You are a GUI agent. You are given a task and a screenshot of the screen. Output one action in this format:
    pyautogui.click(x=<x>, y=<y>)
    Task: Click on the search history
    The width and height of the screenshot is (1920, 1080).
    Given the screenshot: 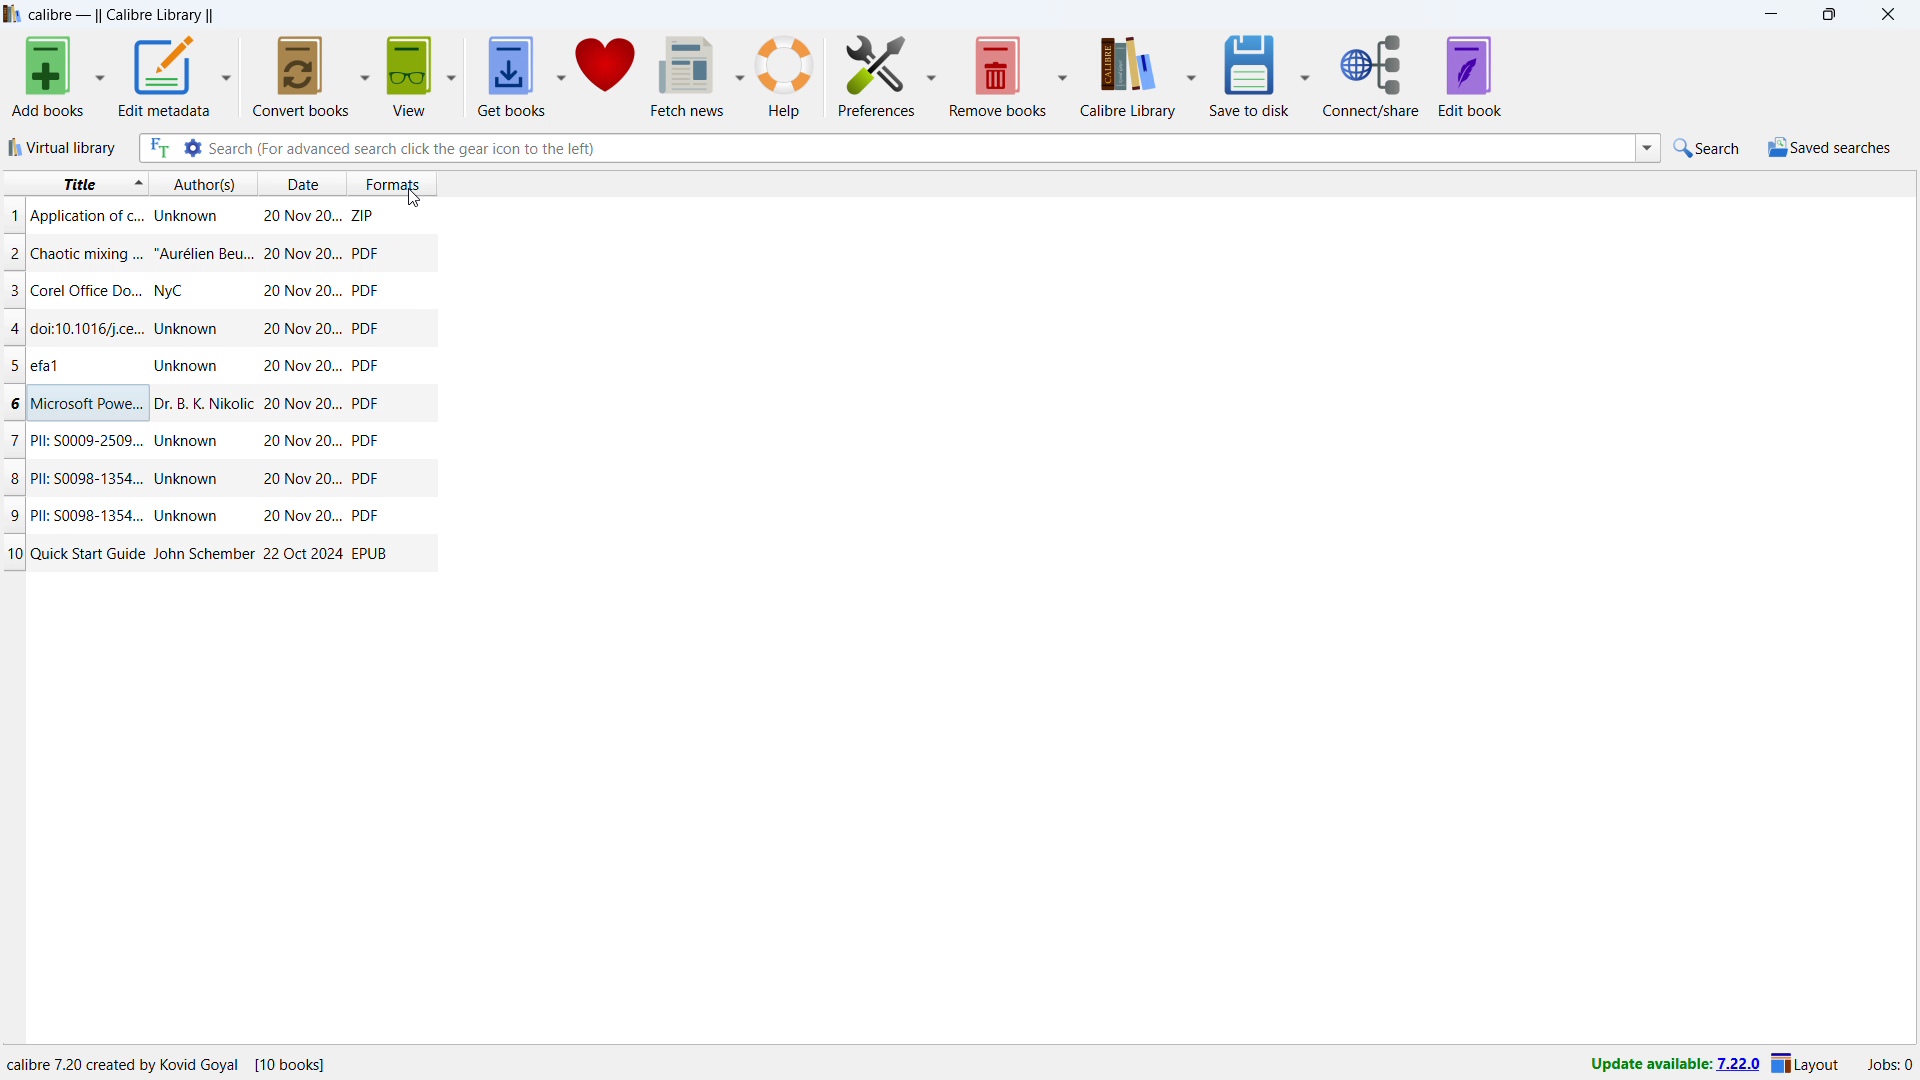 What is the action you would take?
    pyautogui.click(x=1647, y=150)
    